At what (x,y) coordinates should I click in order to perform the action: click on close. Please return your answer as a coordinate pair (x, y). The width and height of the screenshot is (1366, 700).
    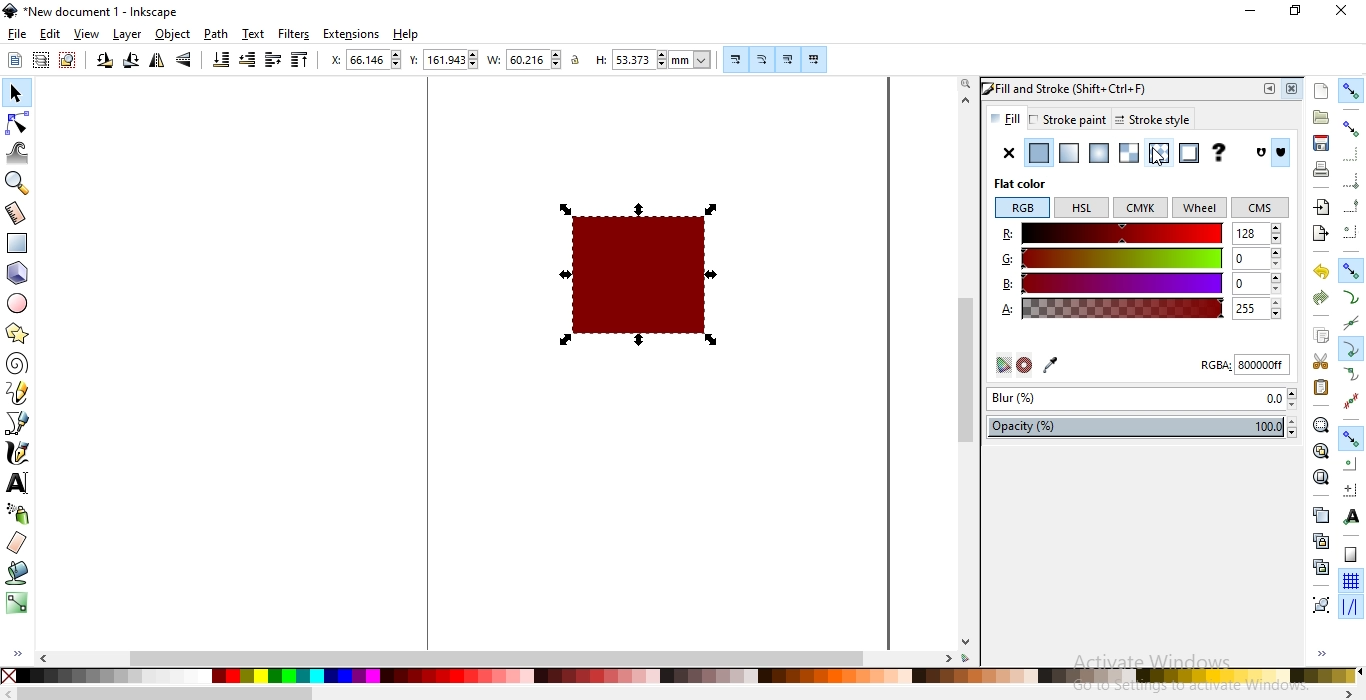
    Looking at the image, I should click on (1295, 89).